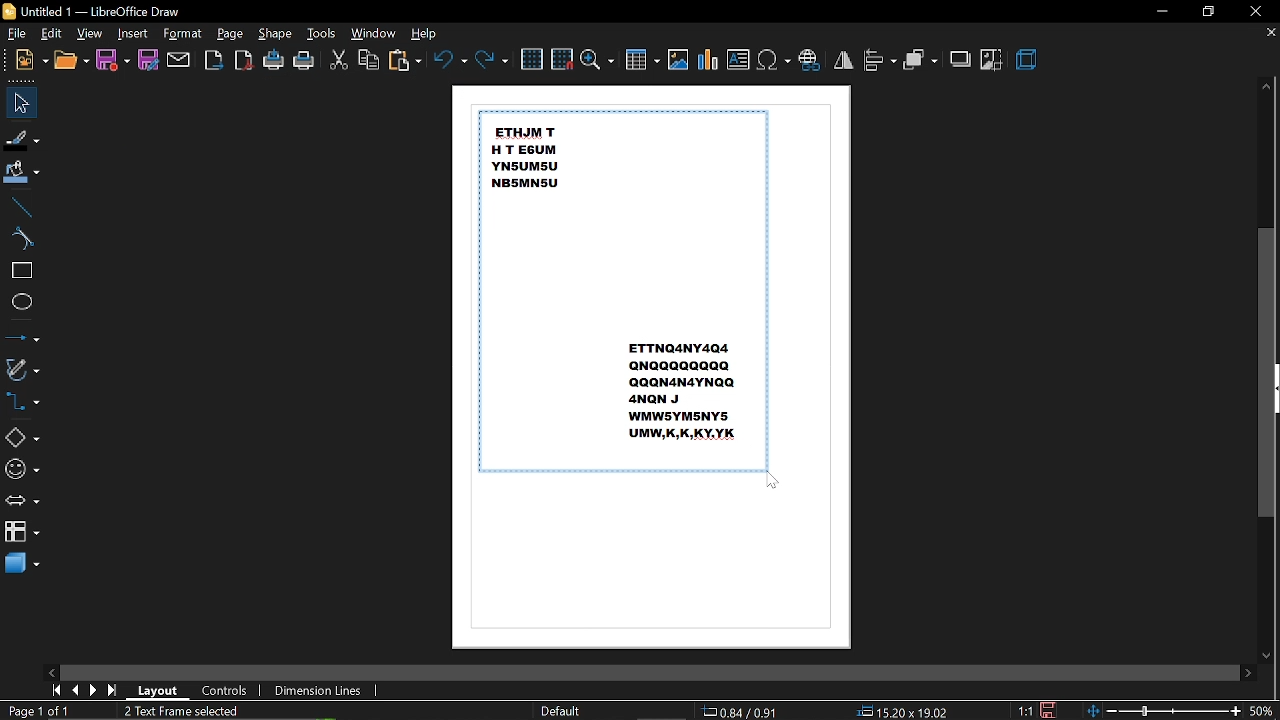  What do you see at coordinates (161, 691) in the screenshot?
I see `layout` at bounding box center [161, 691].